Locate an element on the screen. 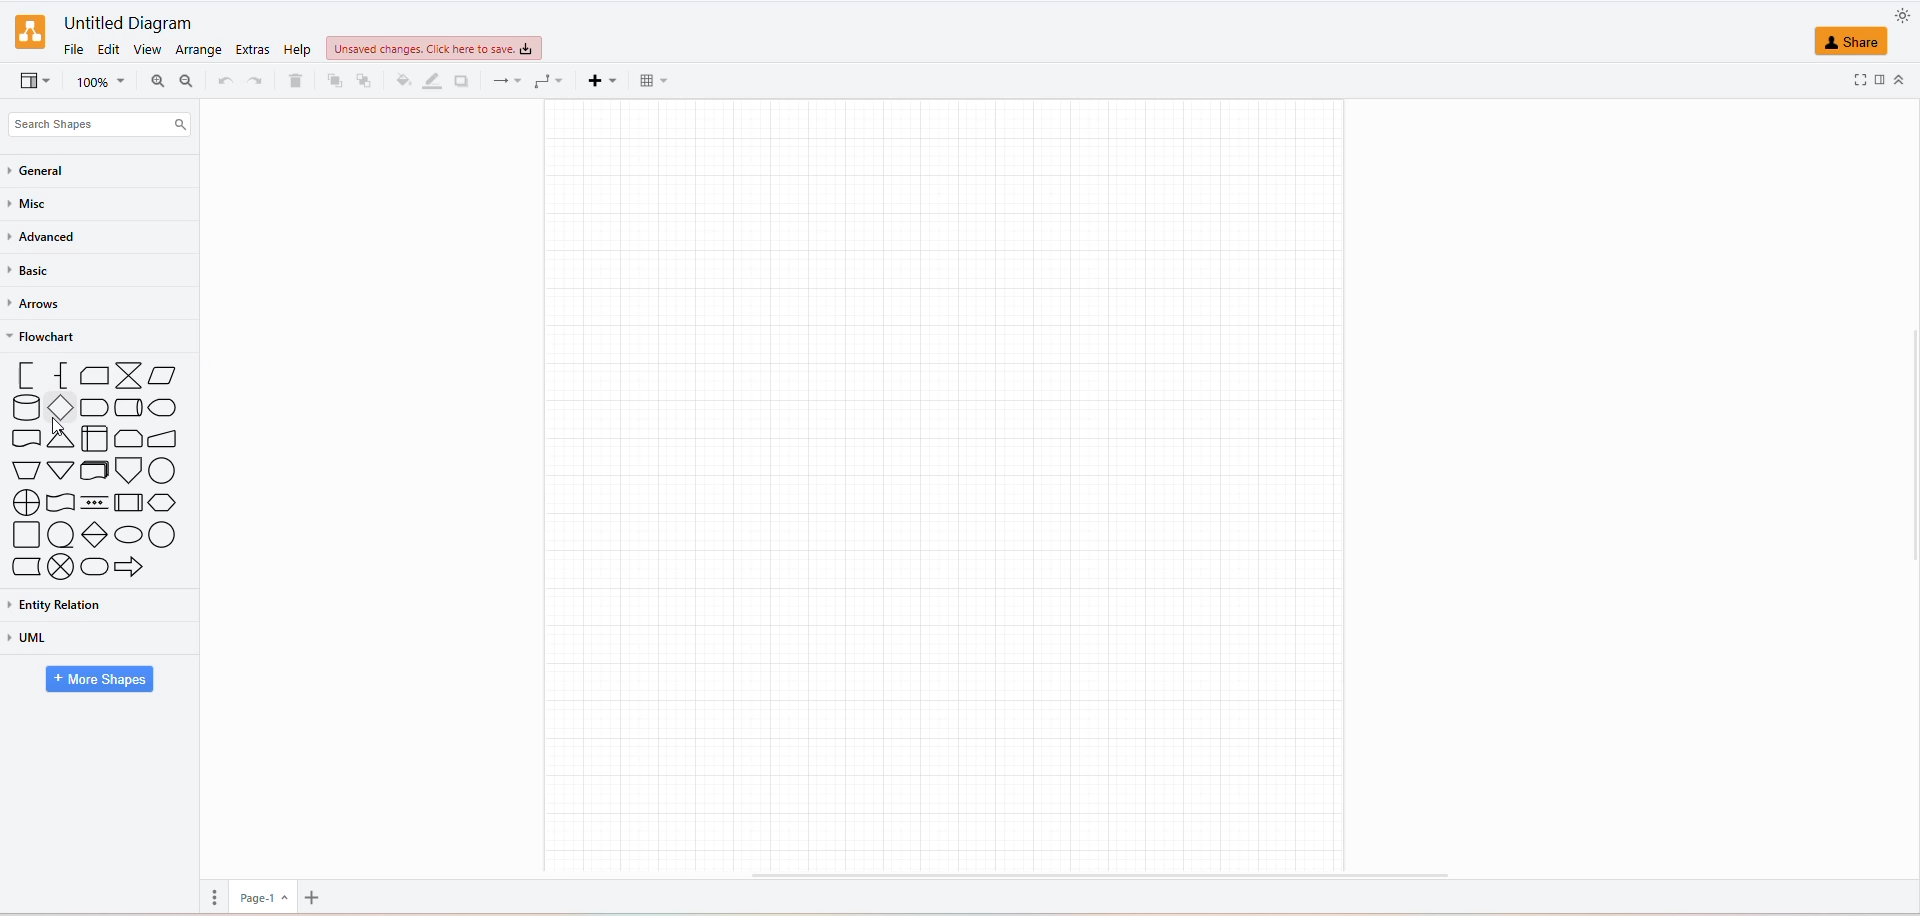 This screenshot has height=916, width=1920. DELETE is located at coordinates (295, 83).